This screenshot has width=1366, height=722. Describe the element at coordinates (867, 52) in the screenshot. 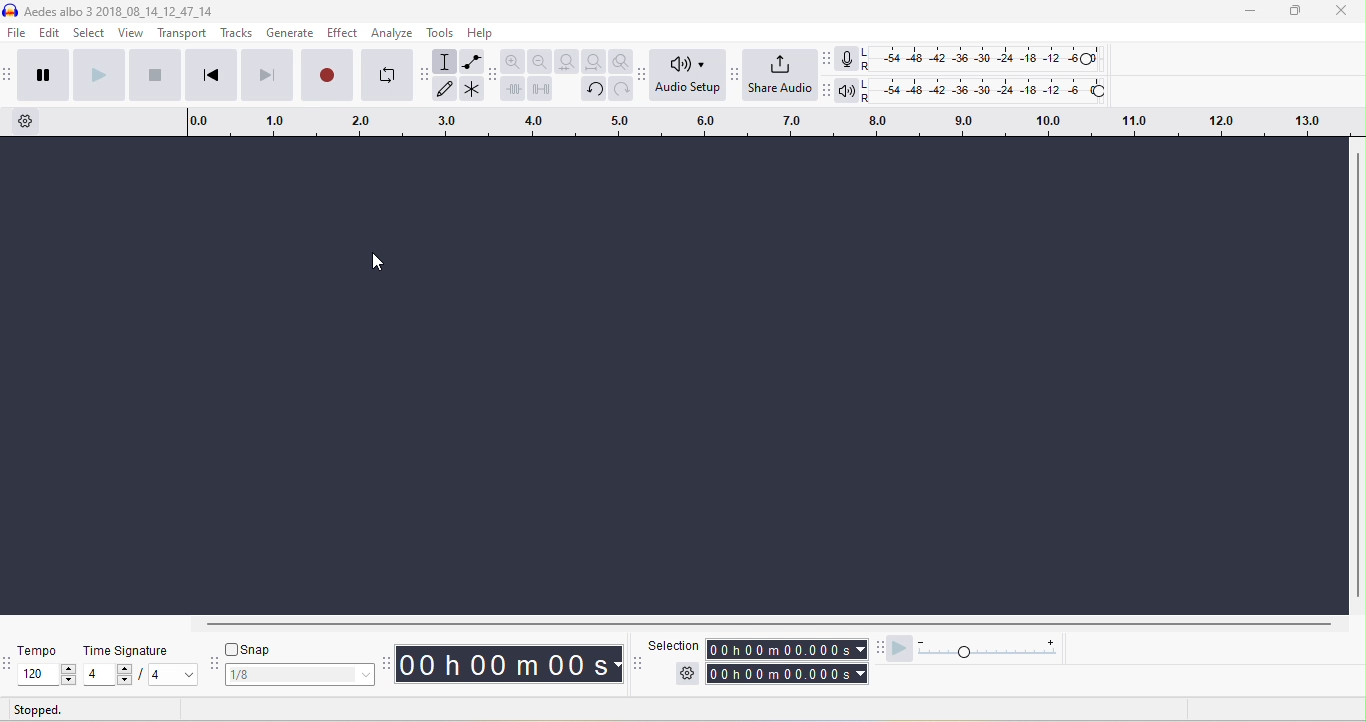

I see `L` at that location.